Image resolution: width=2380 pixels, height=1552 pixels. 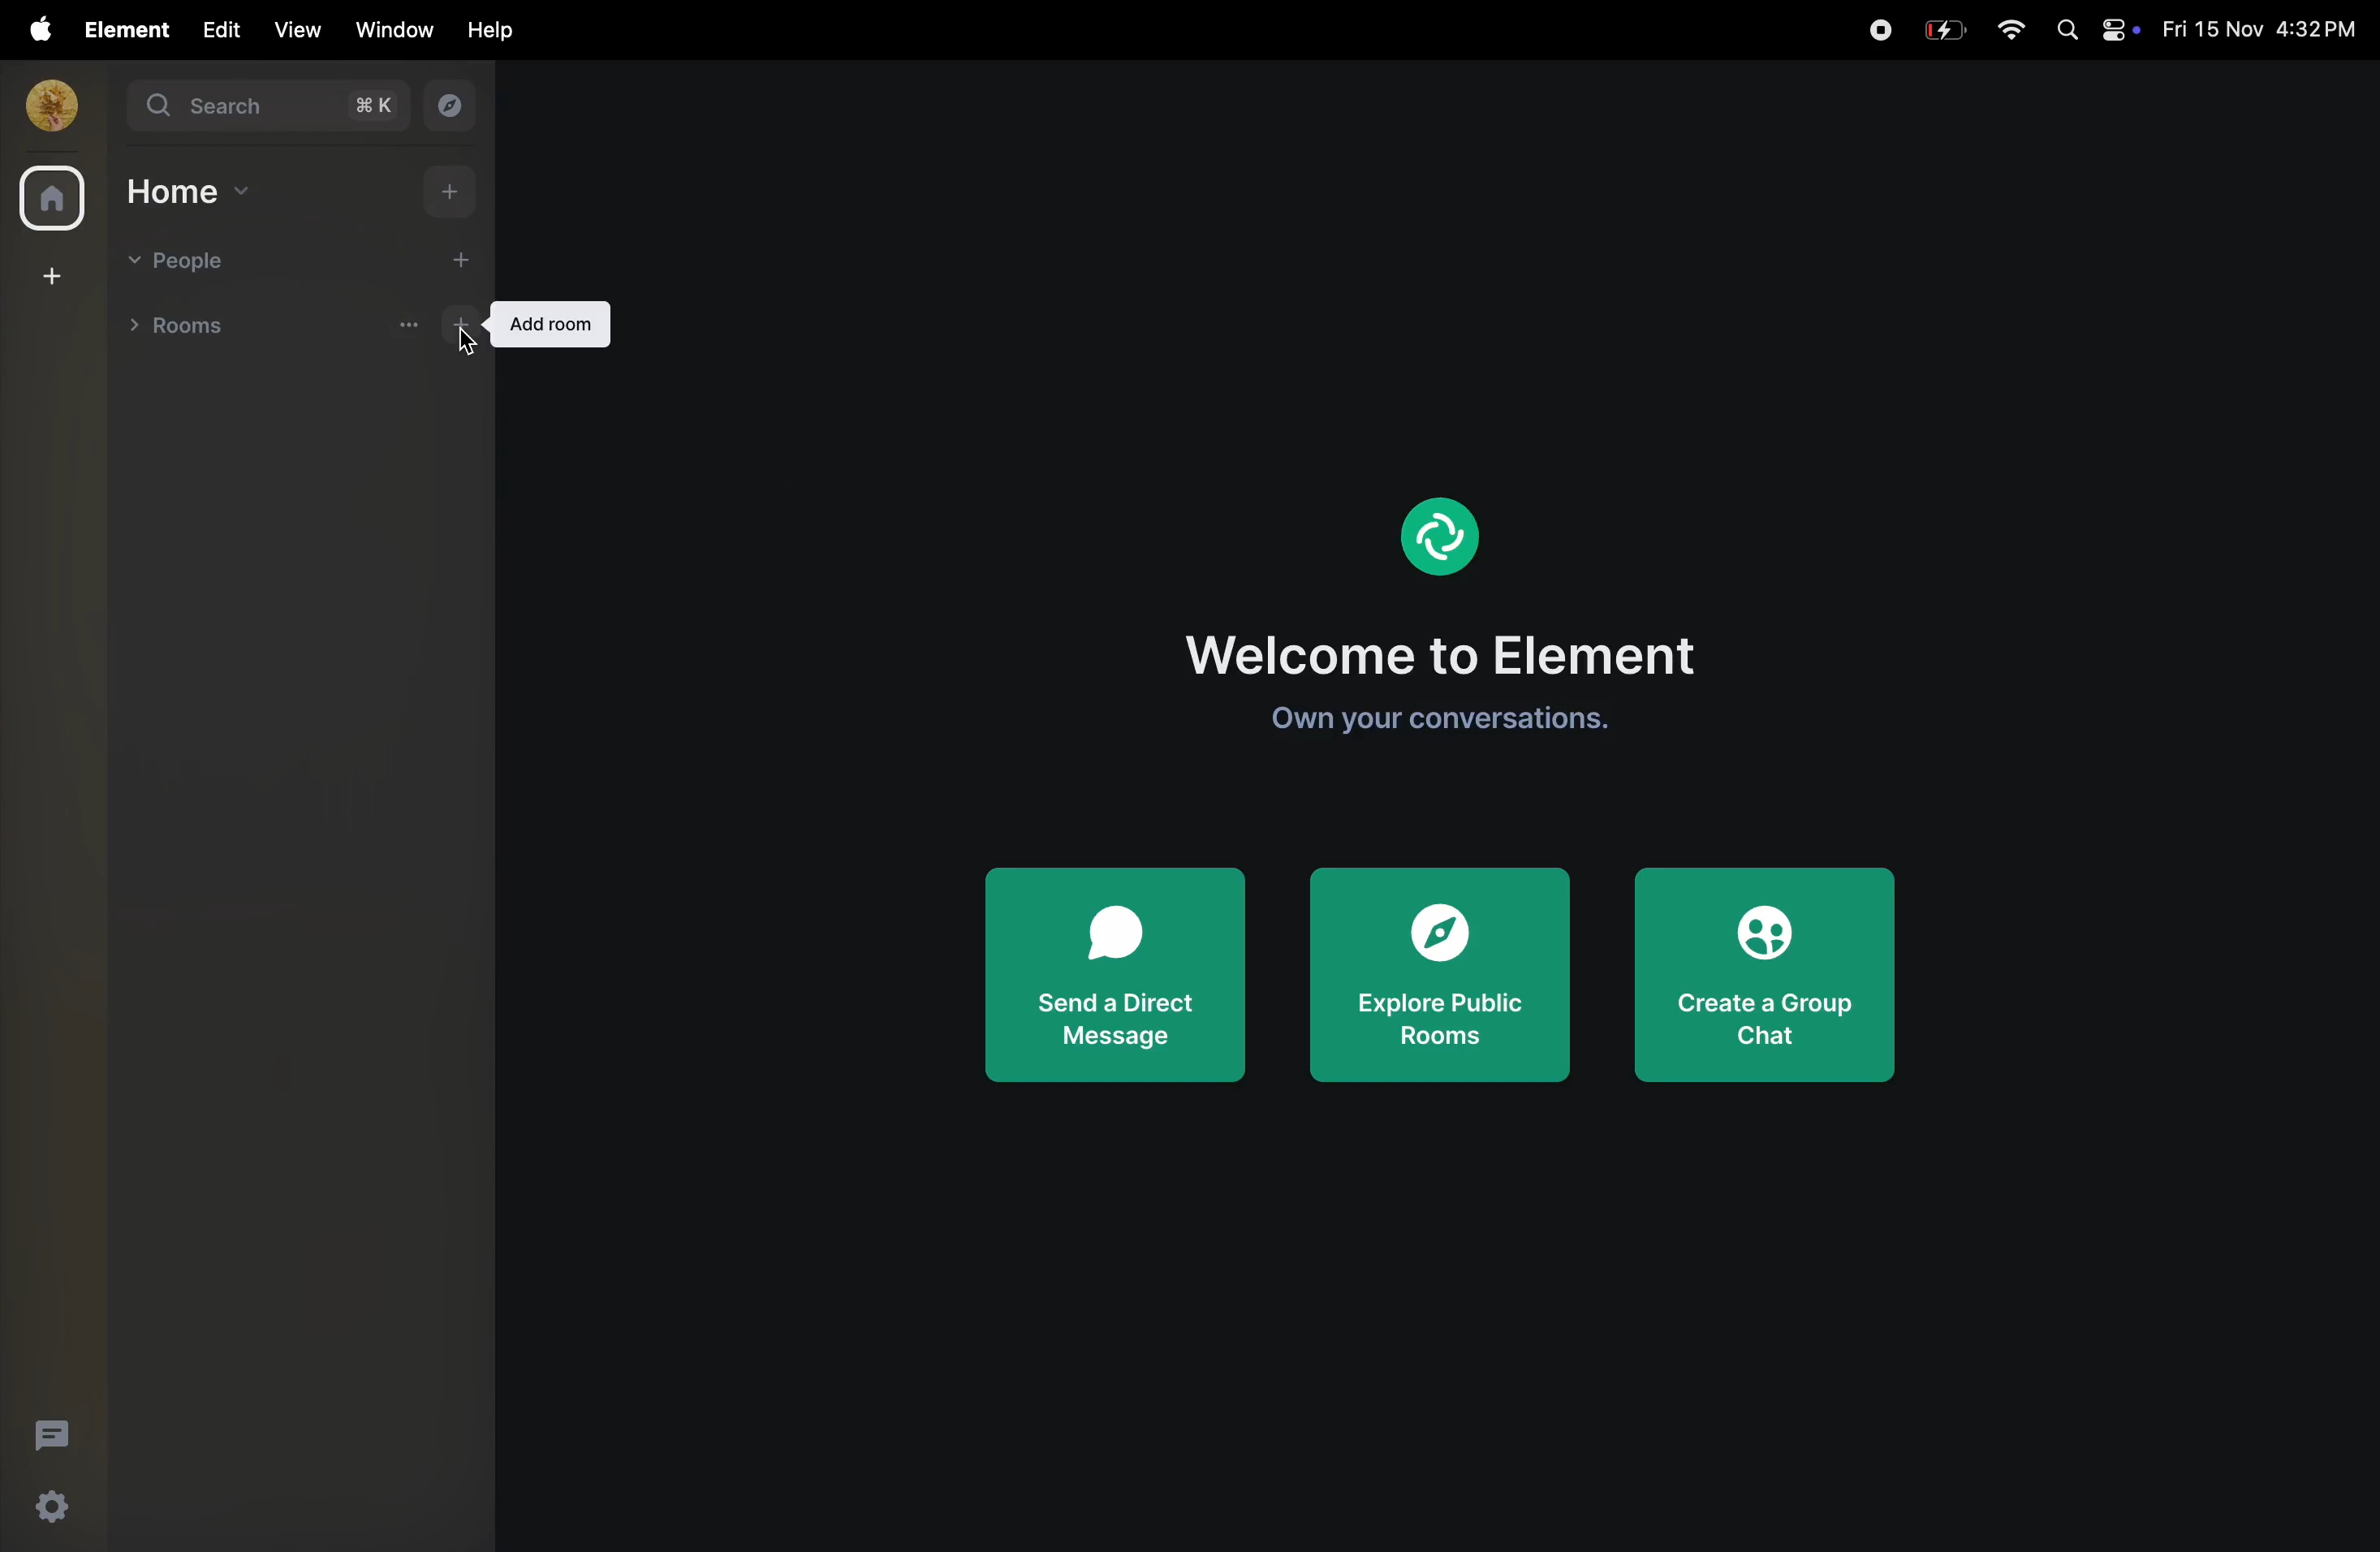 What do you see at coordinates (118, 29) in the screenshot?
I see `element` at bounding box center [118, 29].